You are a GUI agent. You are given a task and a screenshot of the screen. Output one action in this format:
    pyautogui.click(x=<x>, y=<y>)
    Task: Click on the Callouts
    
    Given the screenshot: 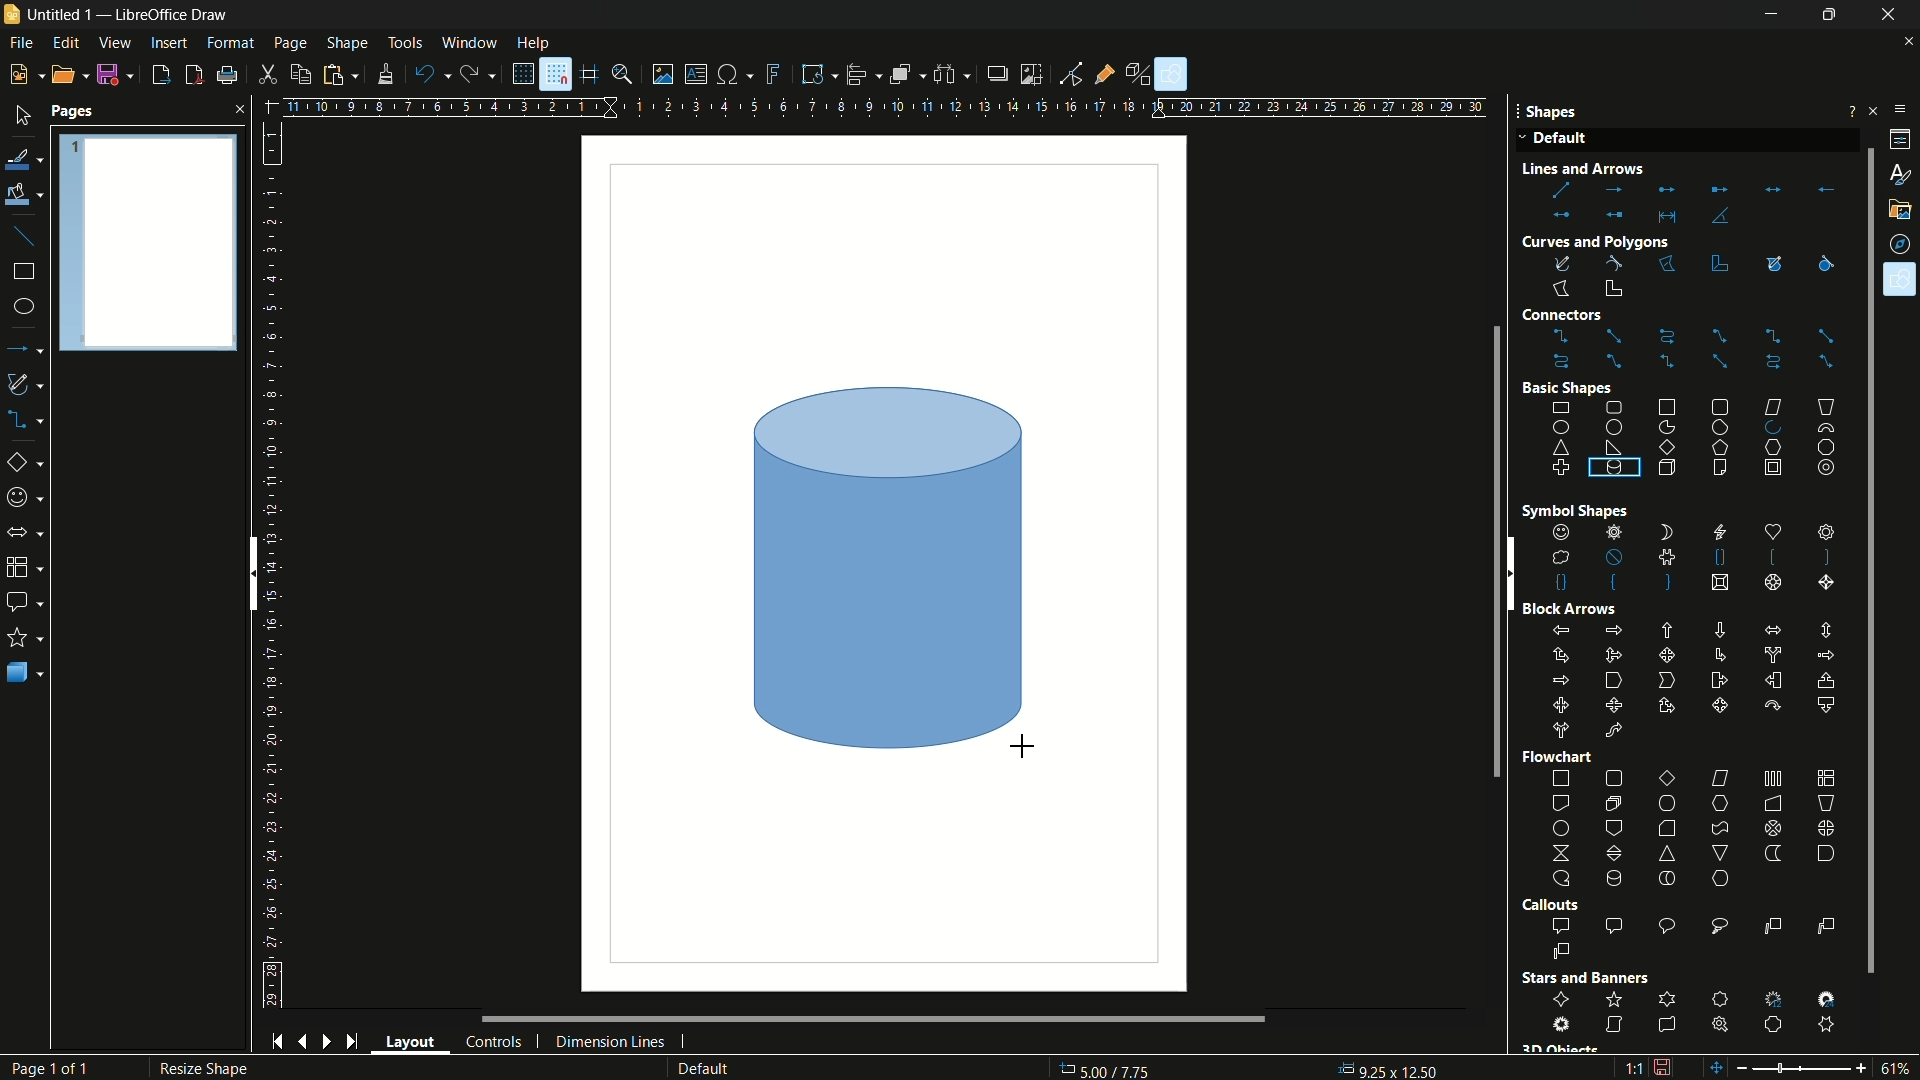 What is the action you would take?
    pyautogui.click(x=1549, y=905)
    